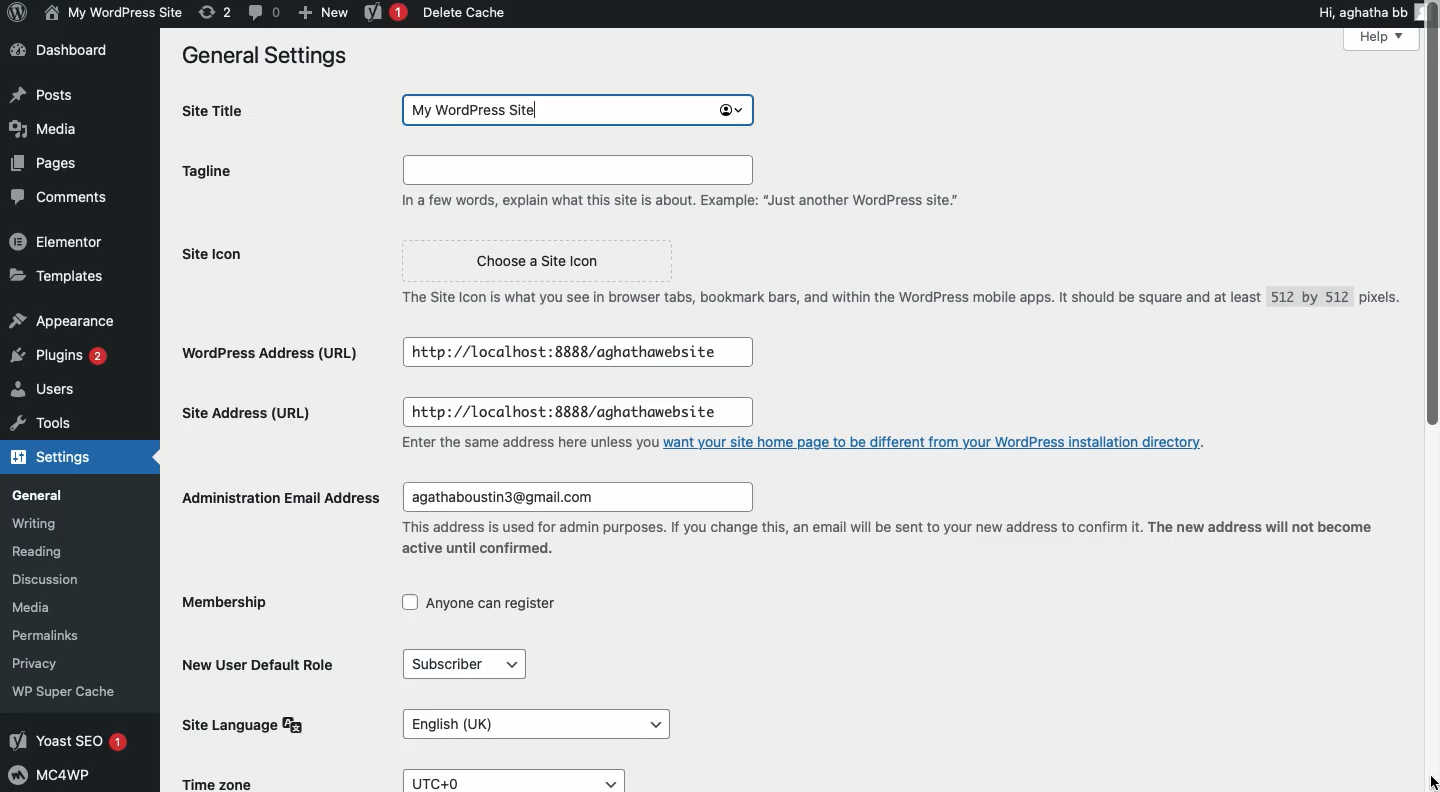  Describe the element at coordinates (47, 94) in the screenshot. I see `Posts` at that location.